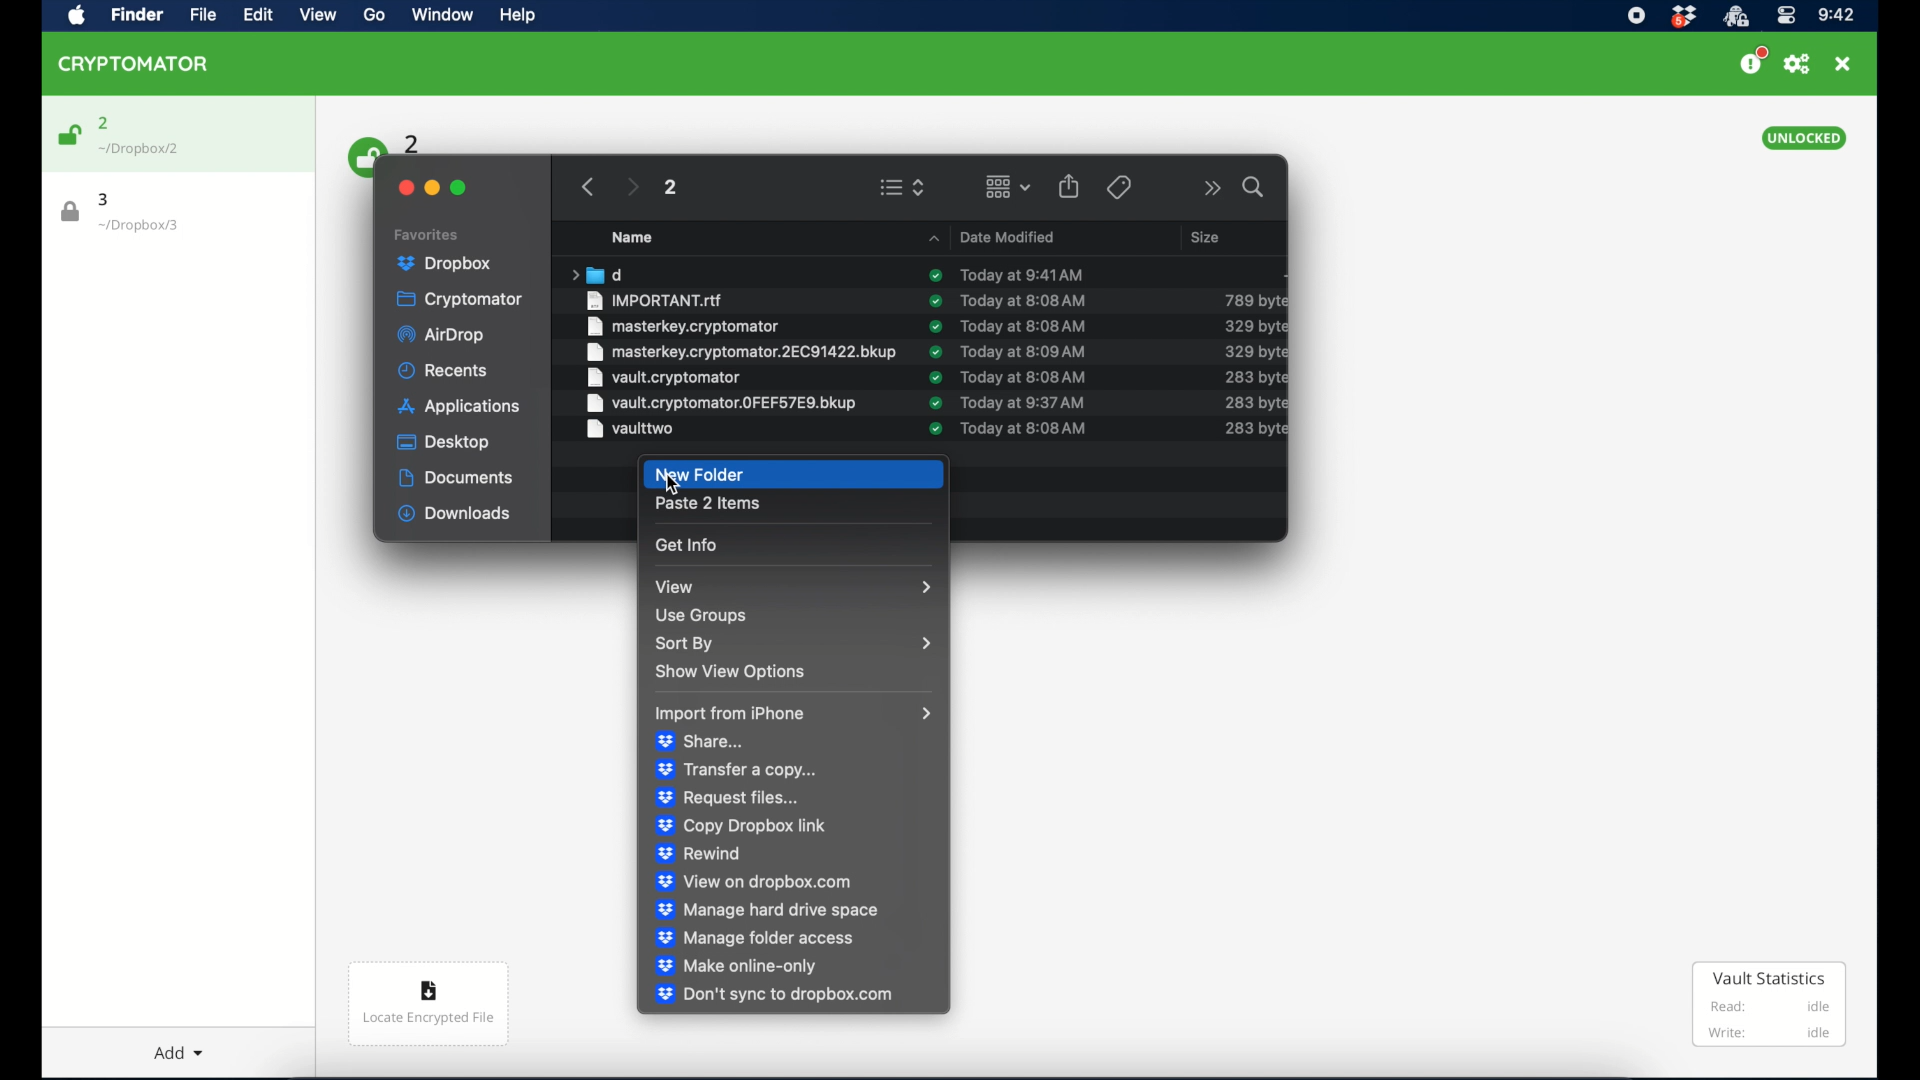  I want to click on vault two, so click(632, 429).